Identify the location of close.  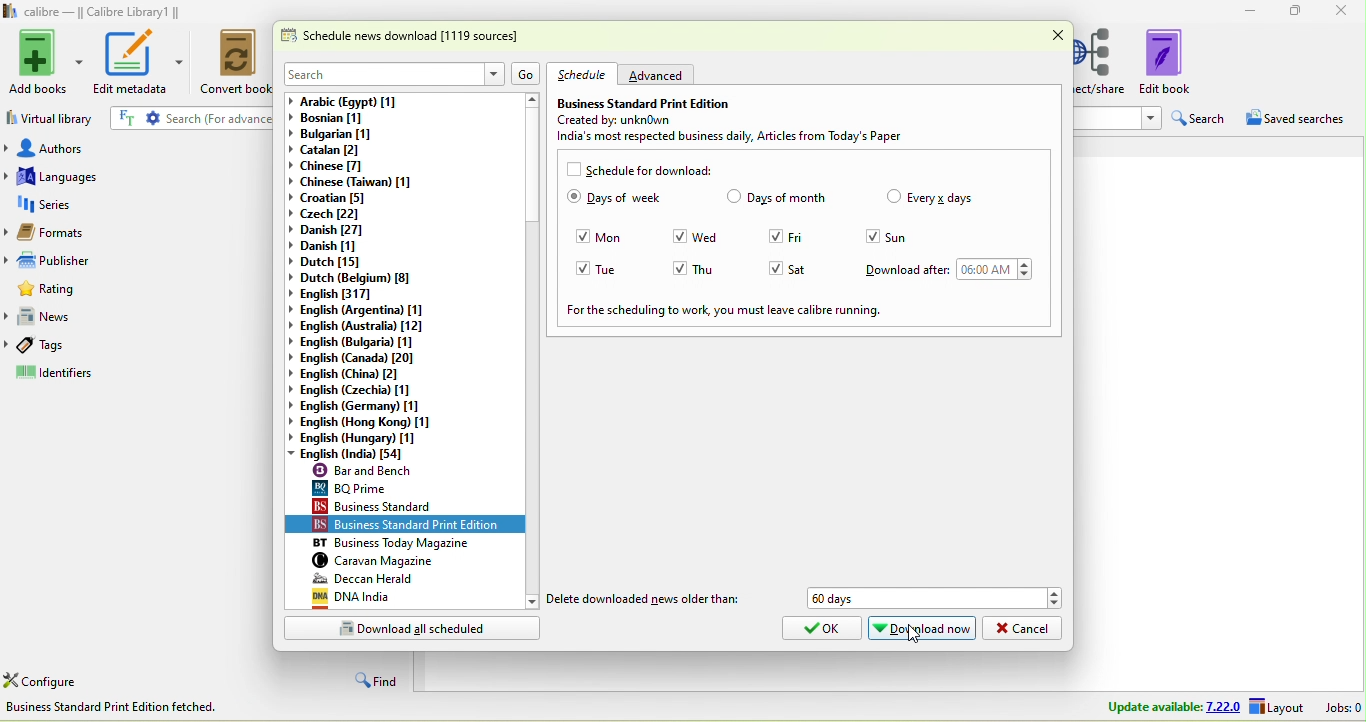
(1341, 12).